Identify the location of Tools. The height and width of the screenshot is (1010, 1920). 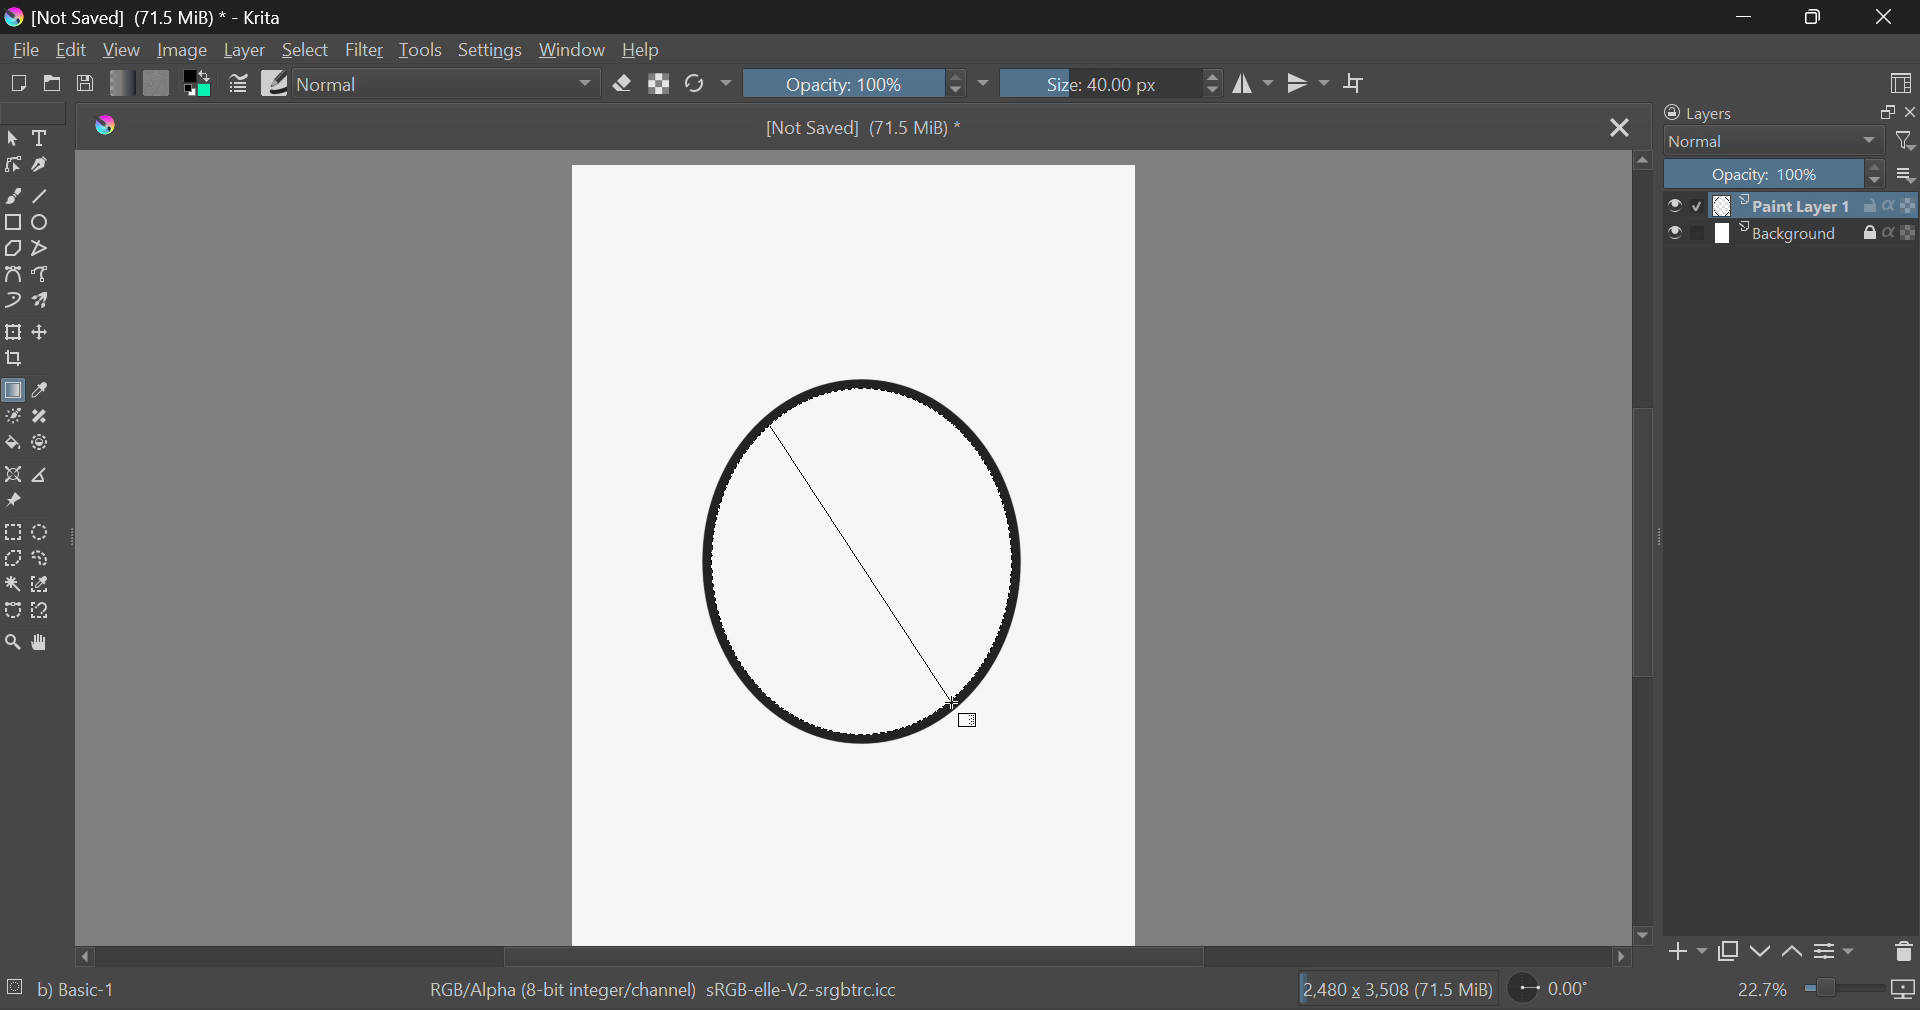
(421, 49).